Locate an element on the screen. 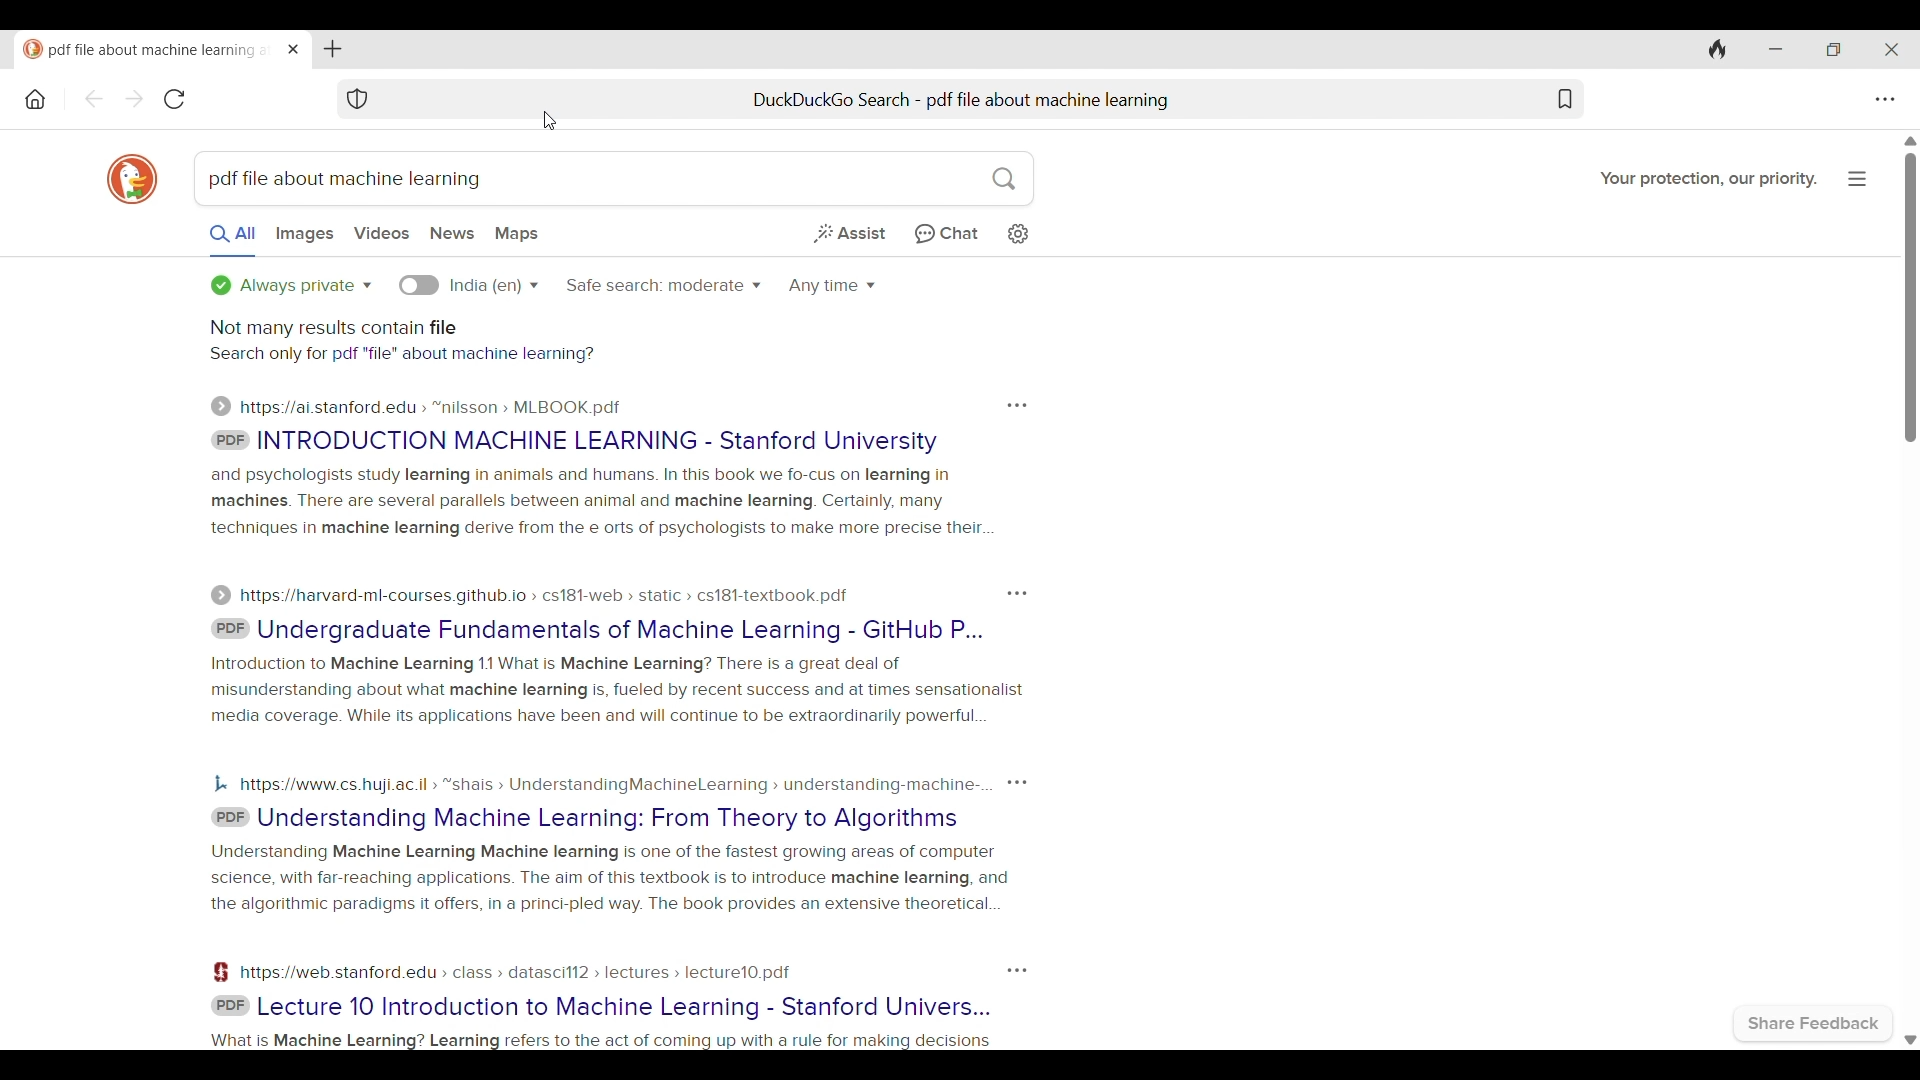 This screenshot has height=1080, width=1920. Add new tab is located at coordinates (332, 49).